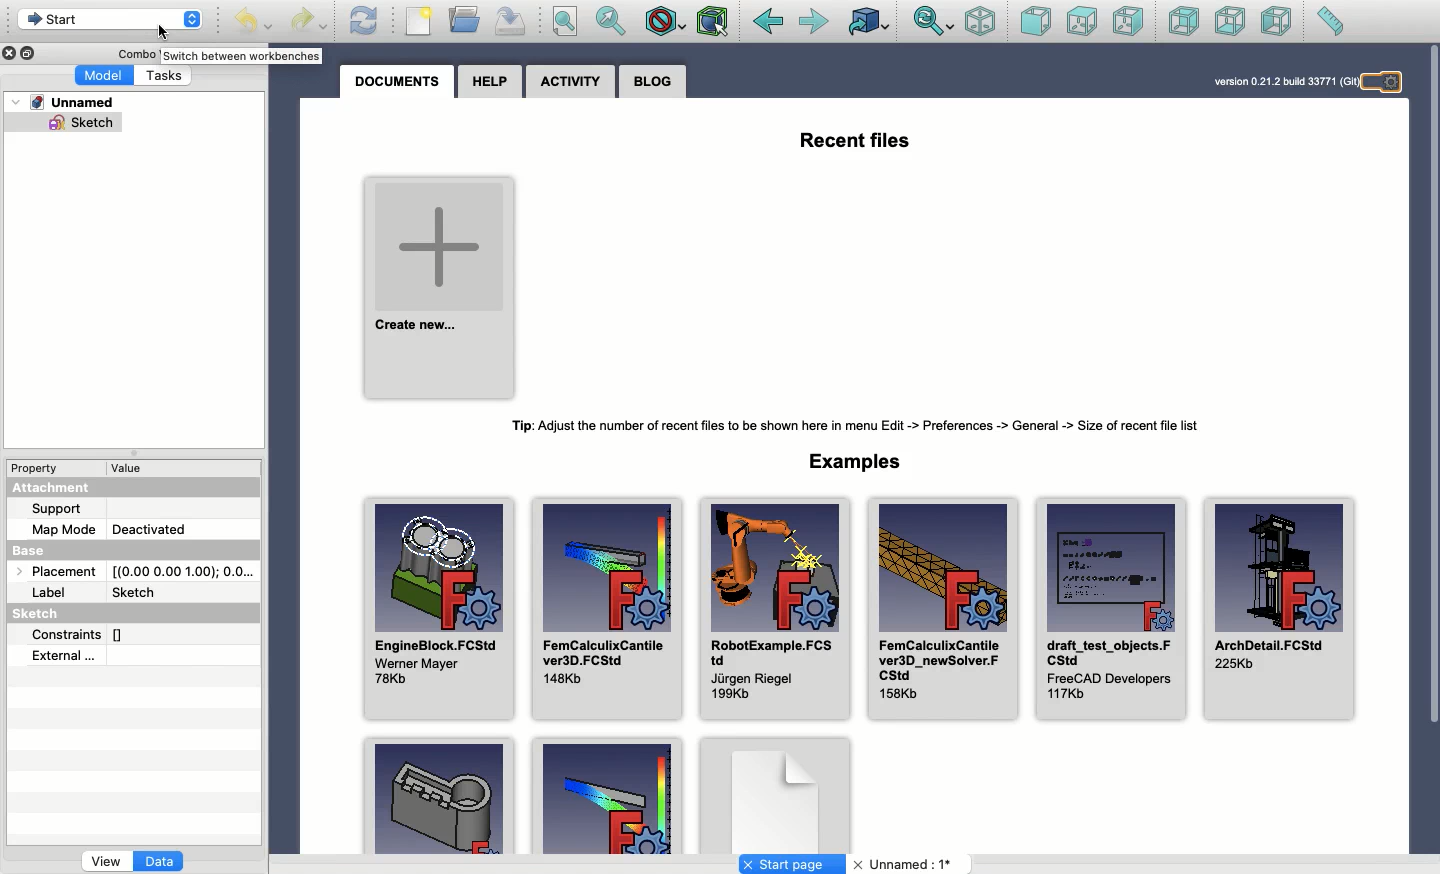 The width and height of the screenshot is (1440, 874). Describe the element at coordinates (40, 553) in the screenshot. I see `Base` at that location.